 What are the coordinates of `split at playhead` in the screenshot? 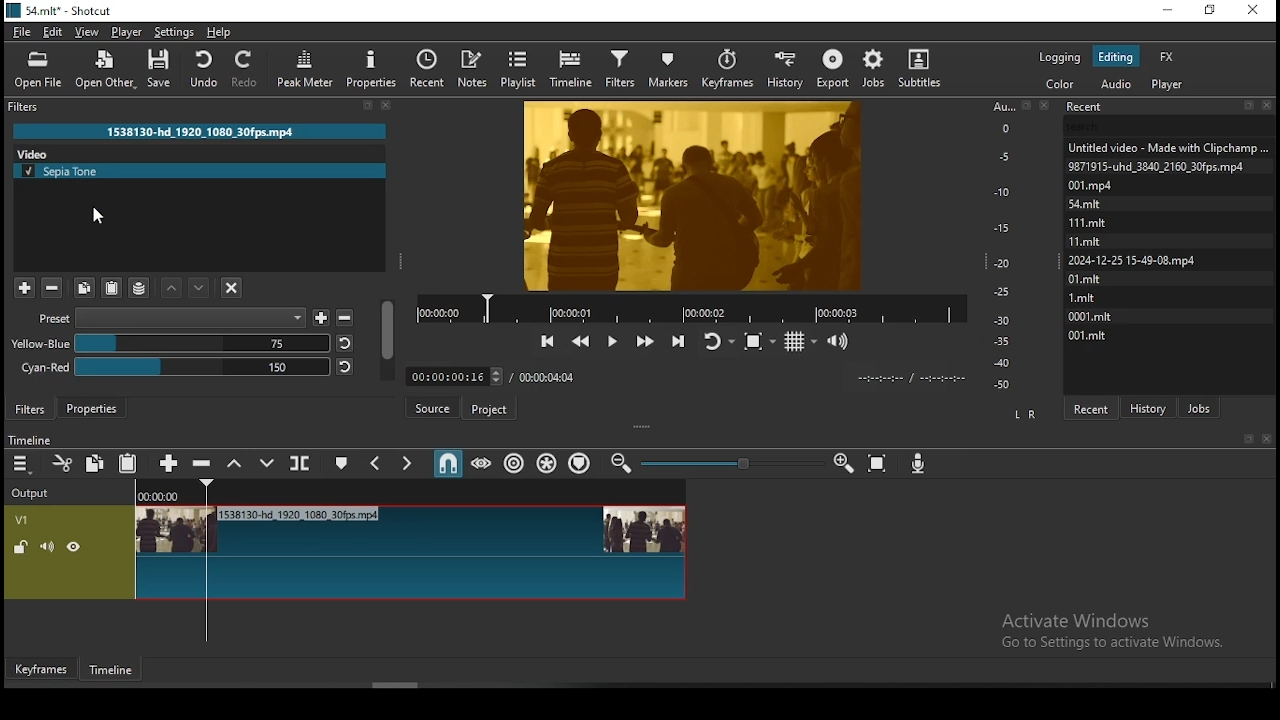 It's located at (301, 462).